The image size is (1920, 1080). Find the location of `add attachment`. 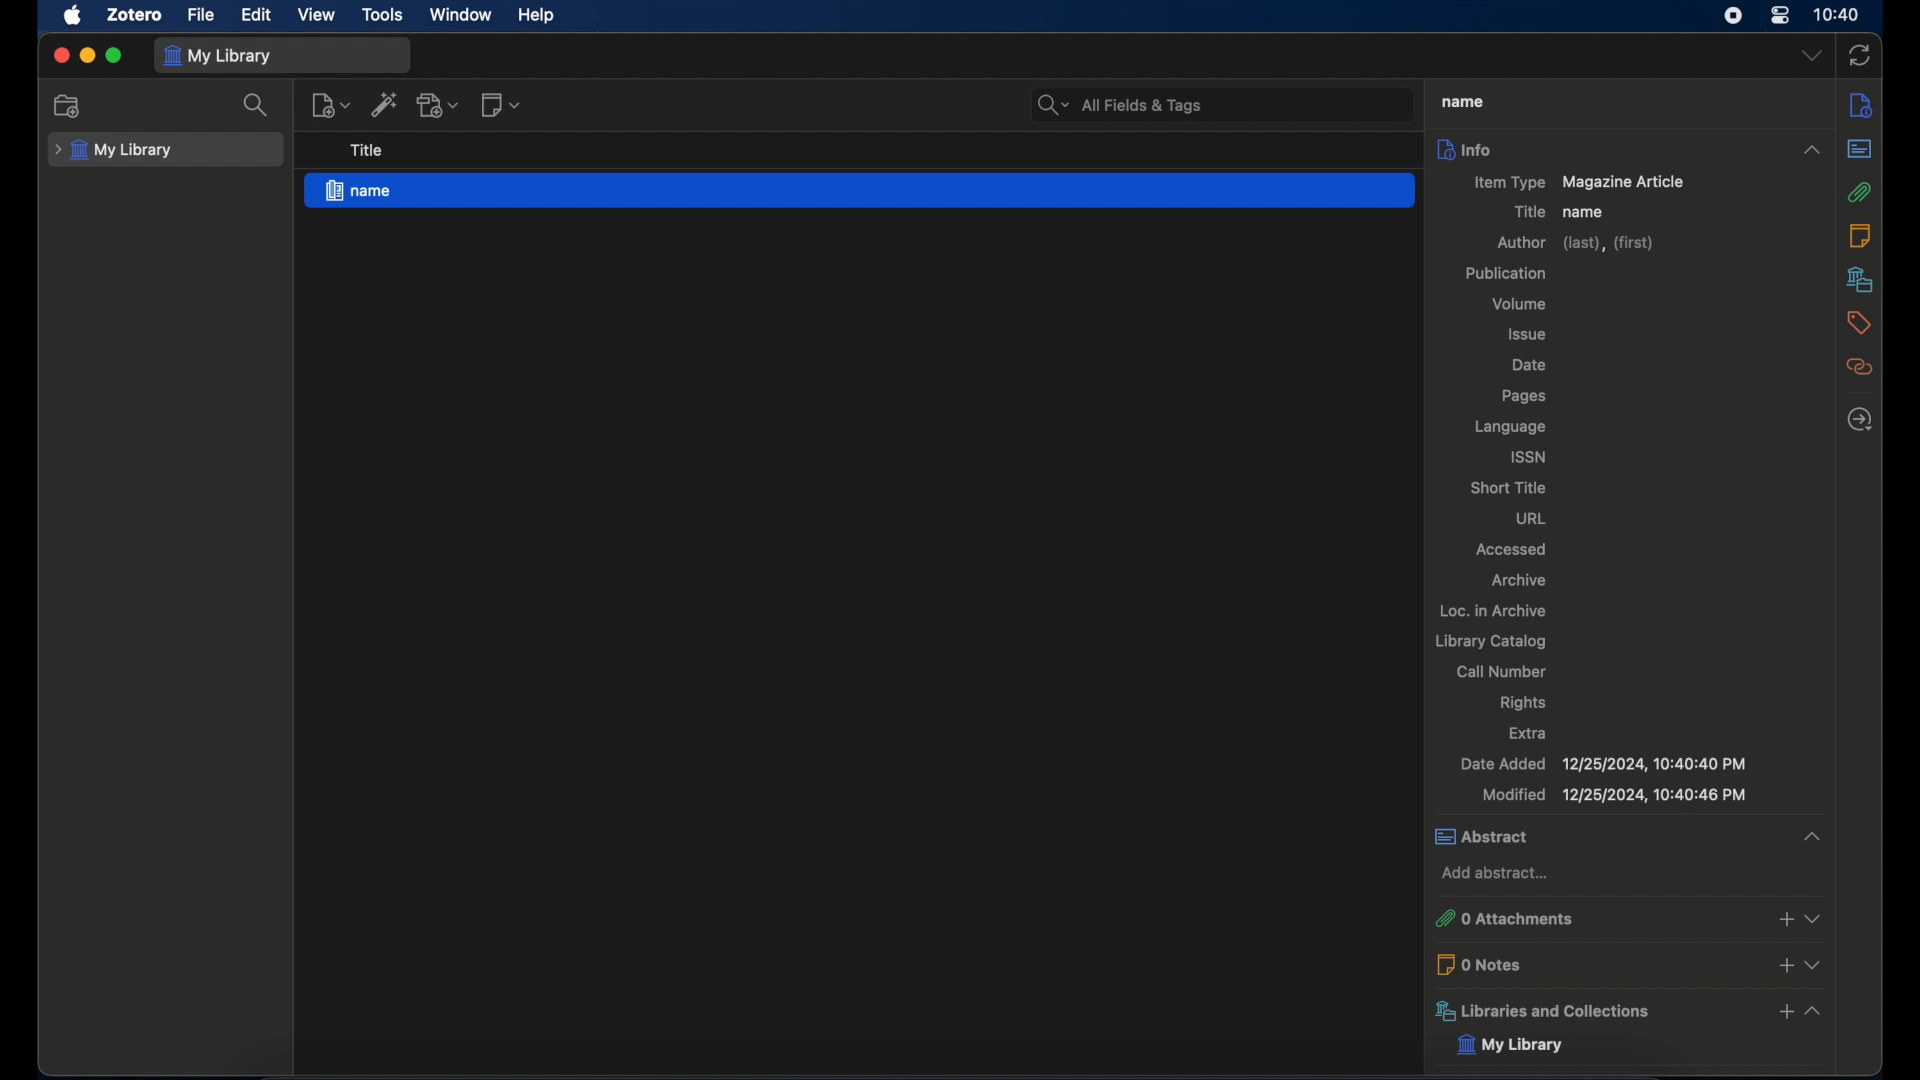

add attachment is located at coordinates (440, 106).